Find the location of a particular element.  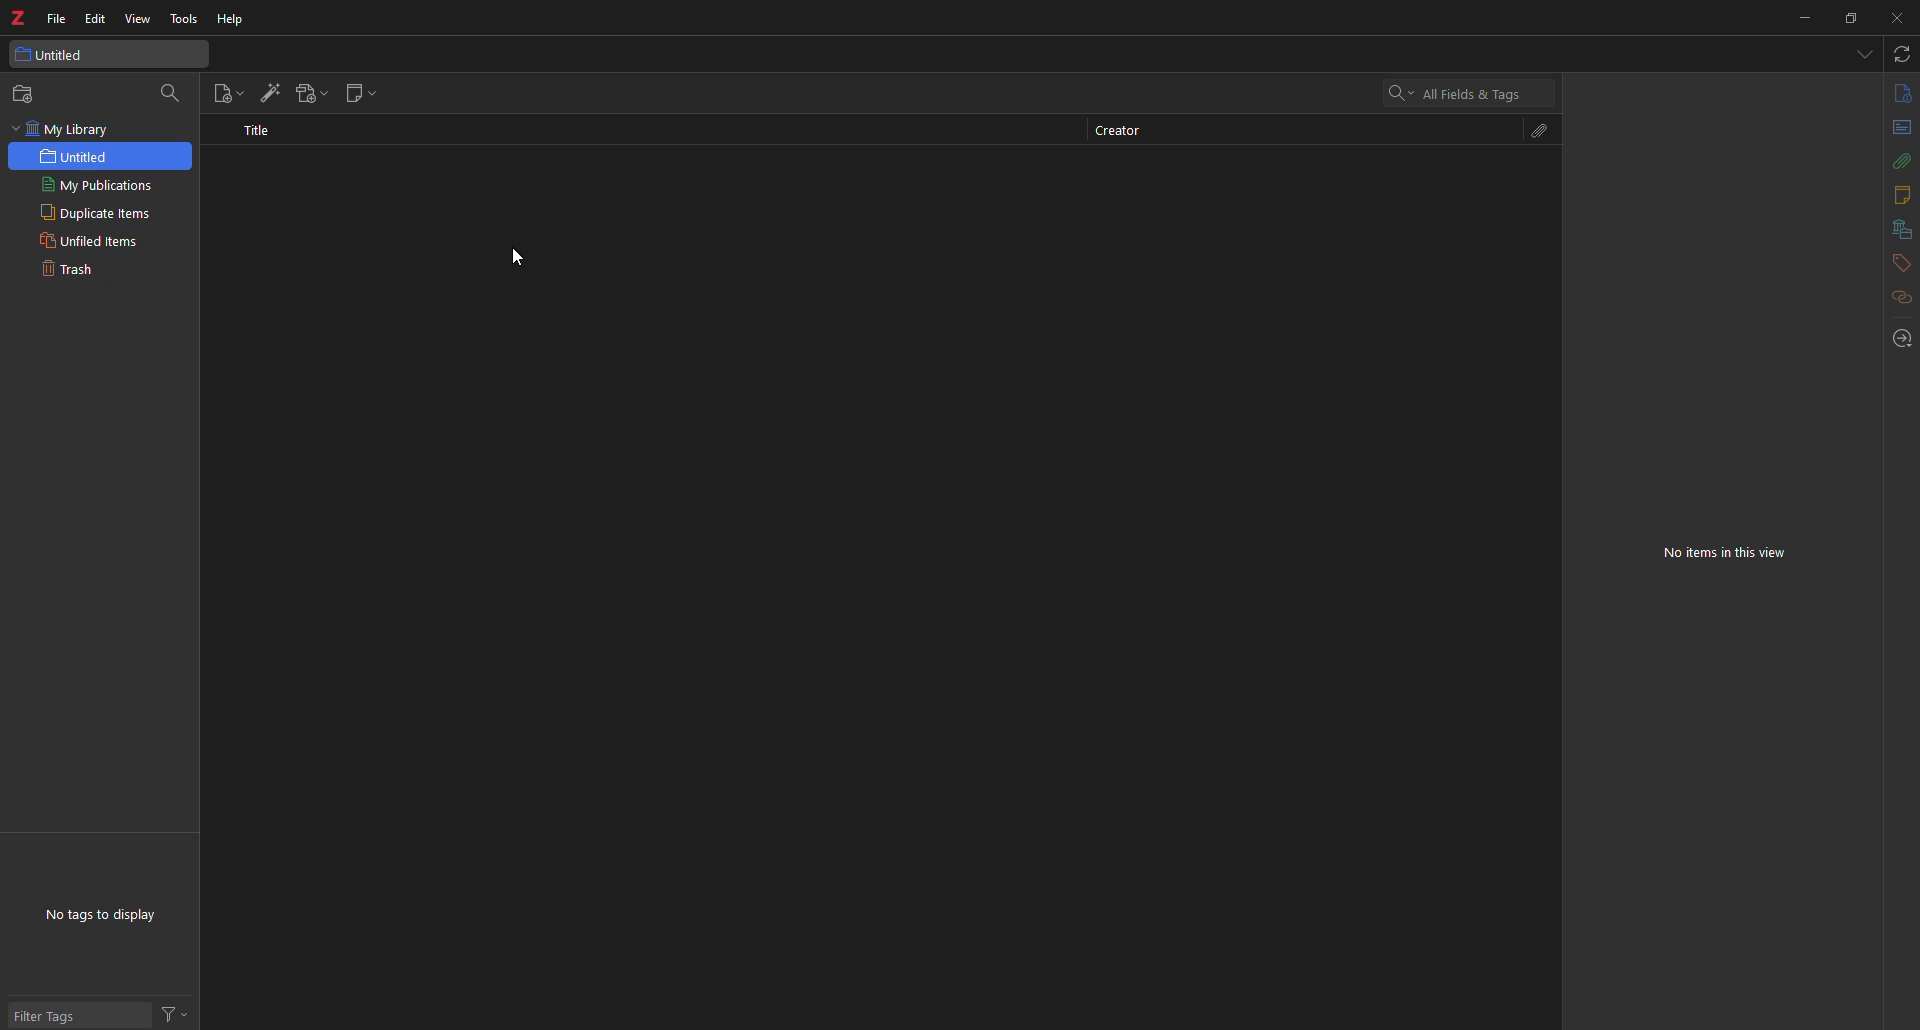

abstract is located at coordinates (1900, 128).